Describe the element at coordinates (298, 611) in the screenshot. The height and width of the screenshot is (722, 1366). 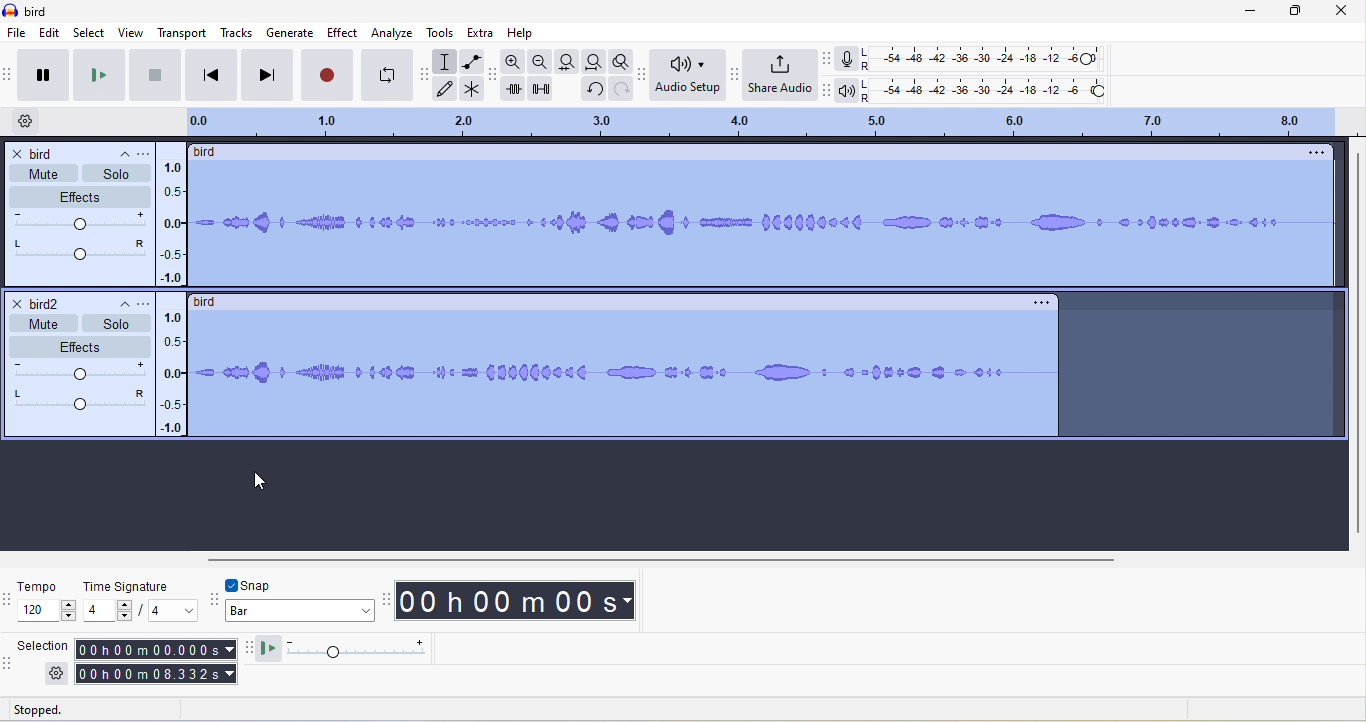
I see `bar` at that location.